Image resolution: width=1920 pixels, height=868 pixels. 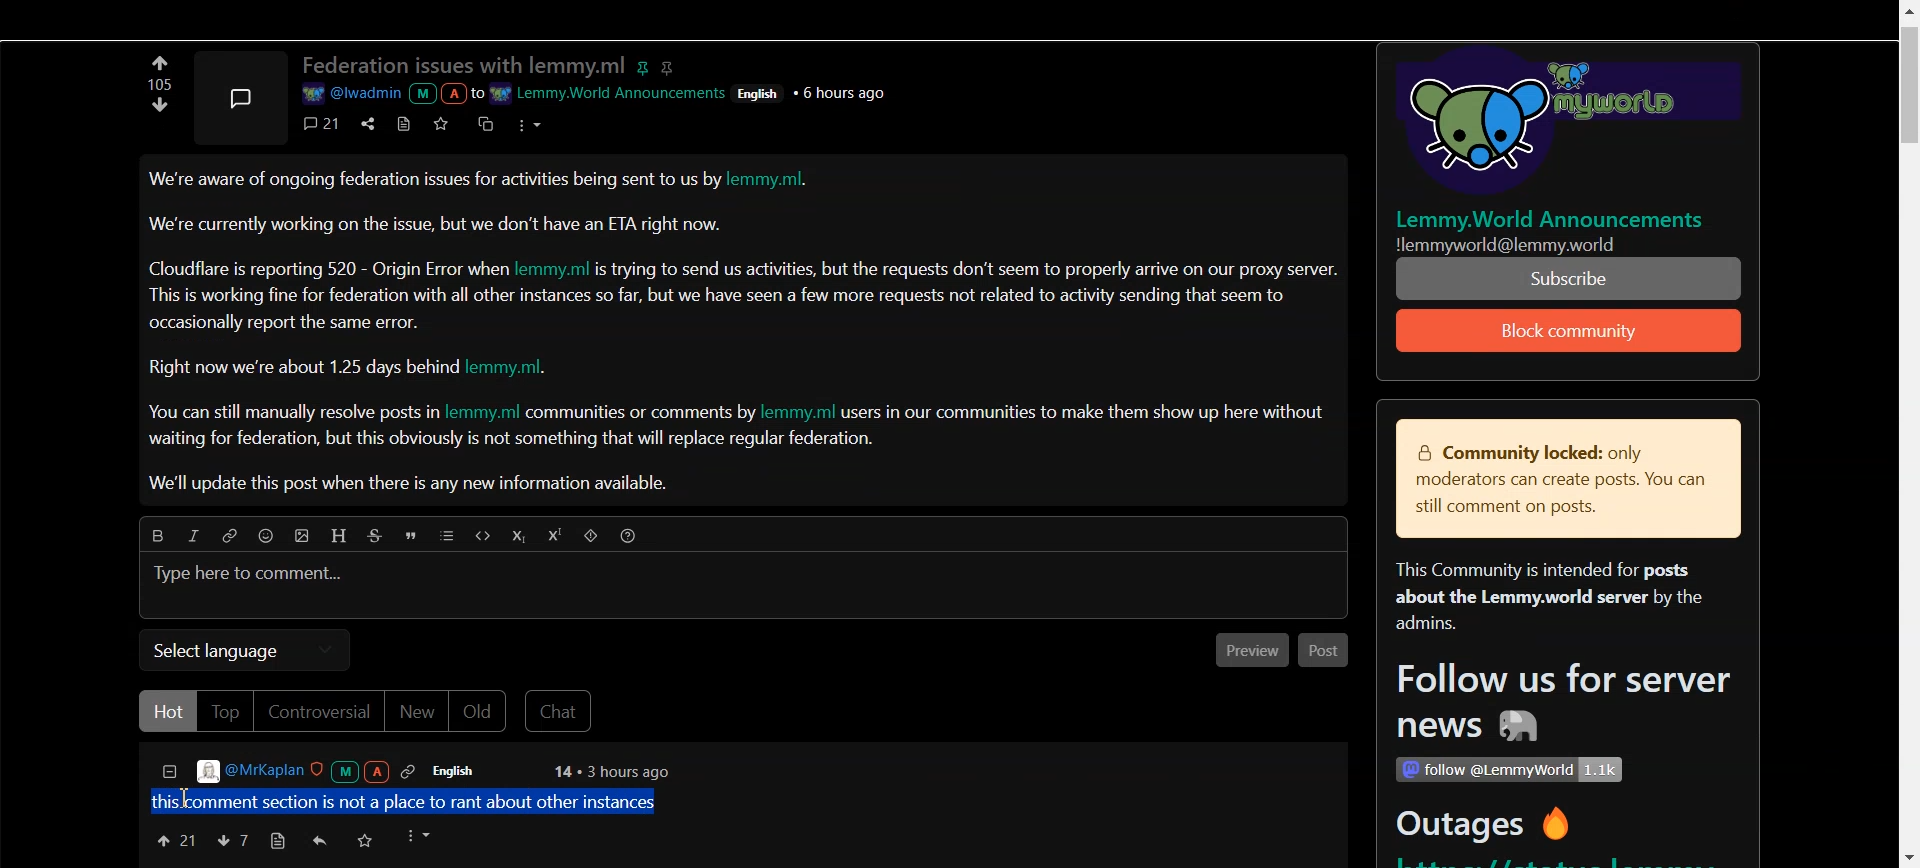 What do you see at coordinates (306, 538) in the screenshot?
I see `Upload picture` at bounding box center [306, 538].